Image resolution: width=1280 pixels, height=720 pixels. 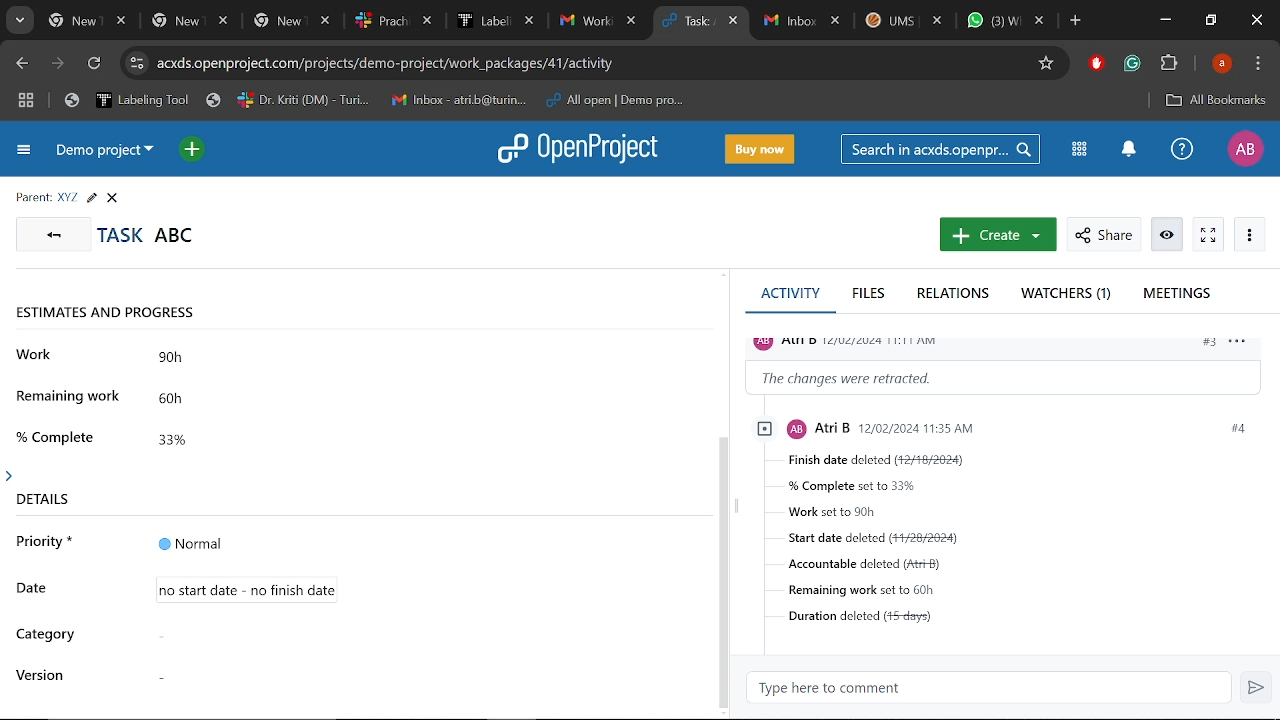 I want to click on , so click(x=27, y=151).